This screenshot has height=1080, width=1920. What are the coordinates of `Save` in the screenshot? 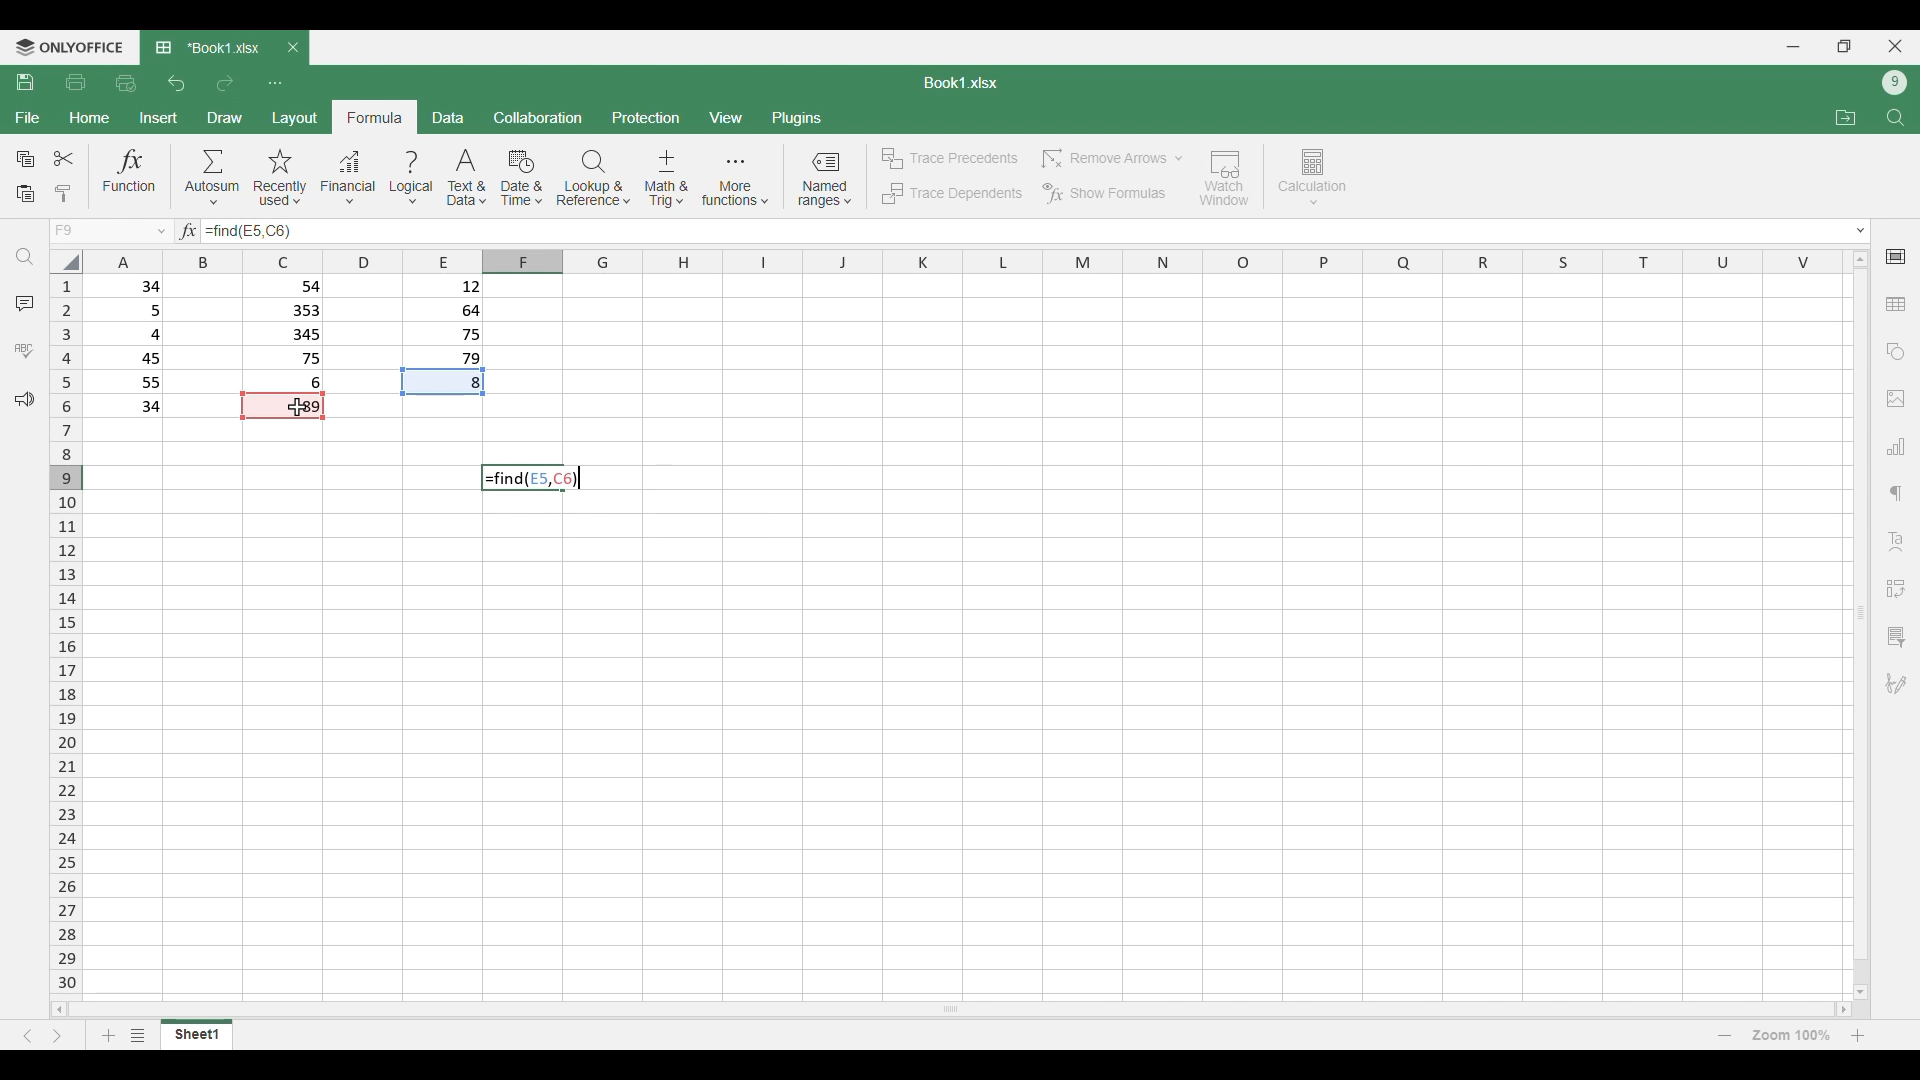 It's located at (26, 82).